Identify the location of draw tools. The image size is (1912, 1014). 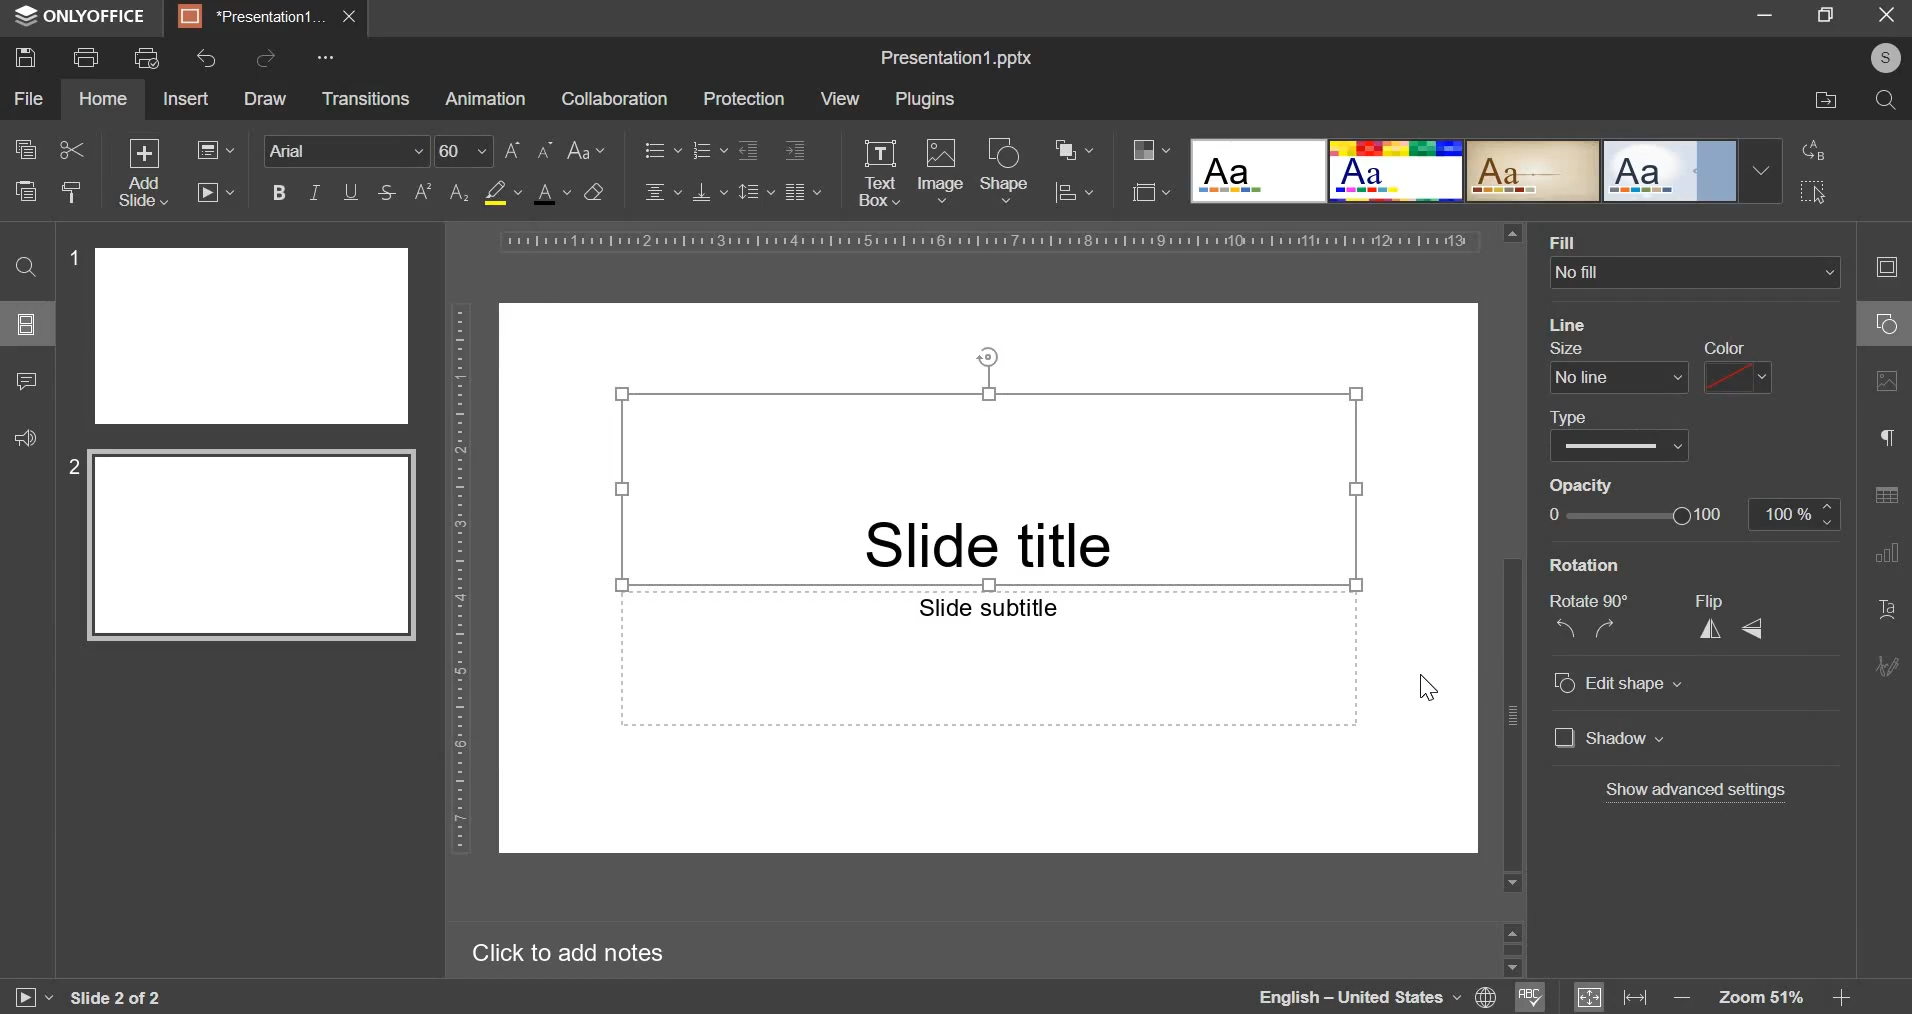
(1893, 660).